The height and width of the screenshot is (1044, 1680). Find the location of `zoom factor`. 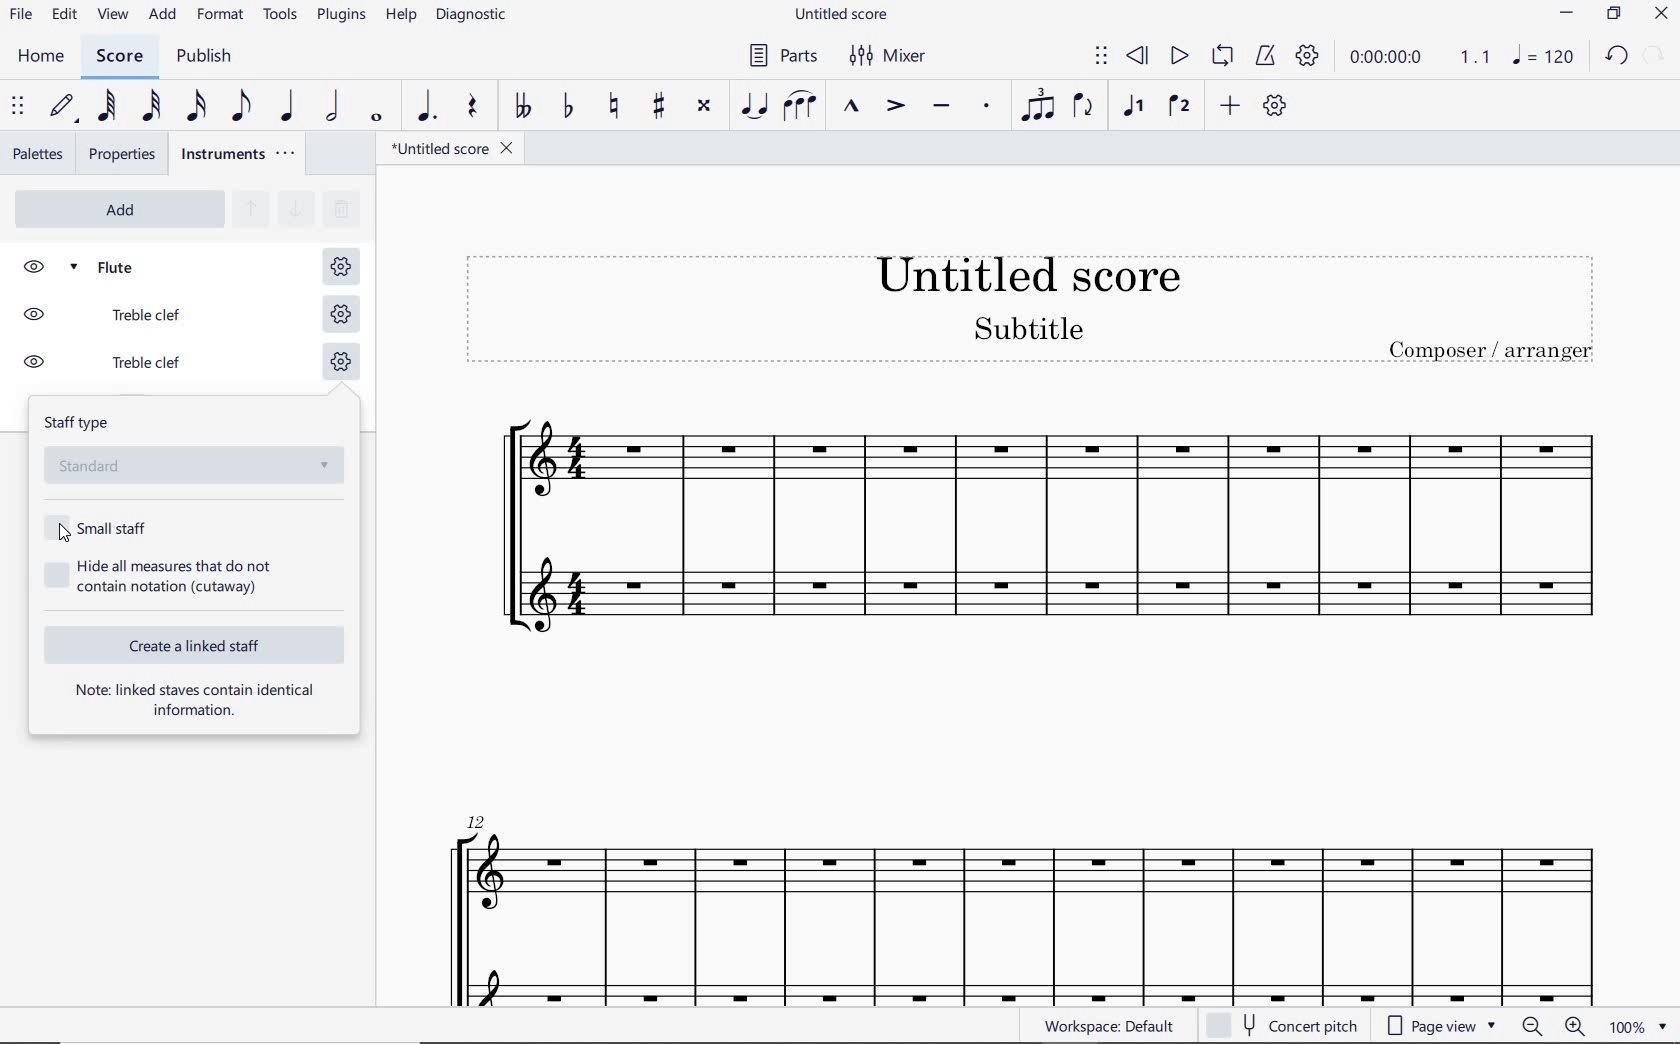

zoom factor is located at coordinates (1636, 1027).